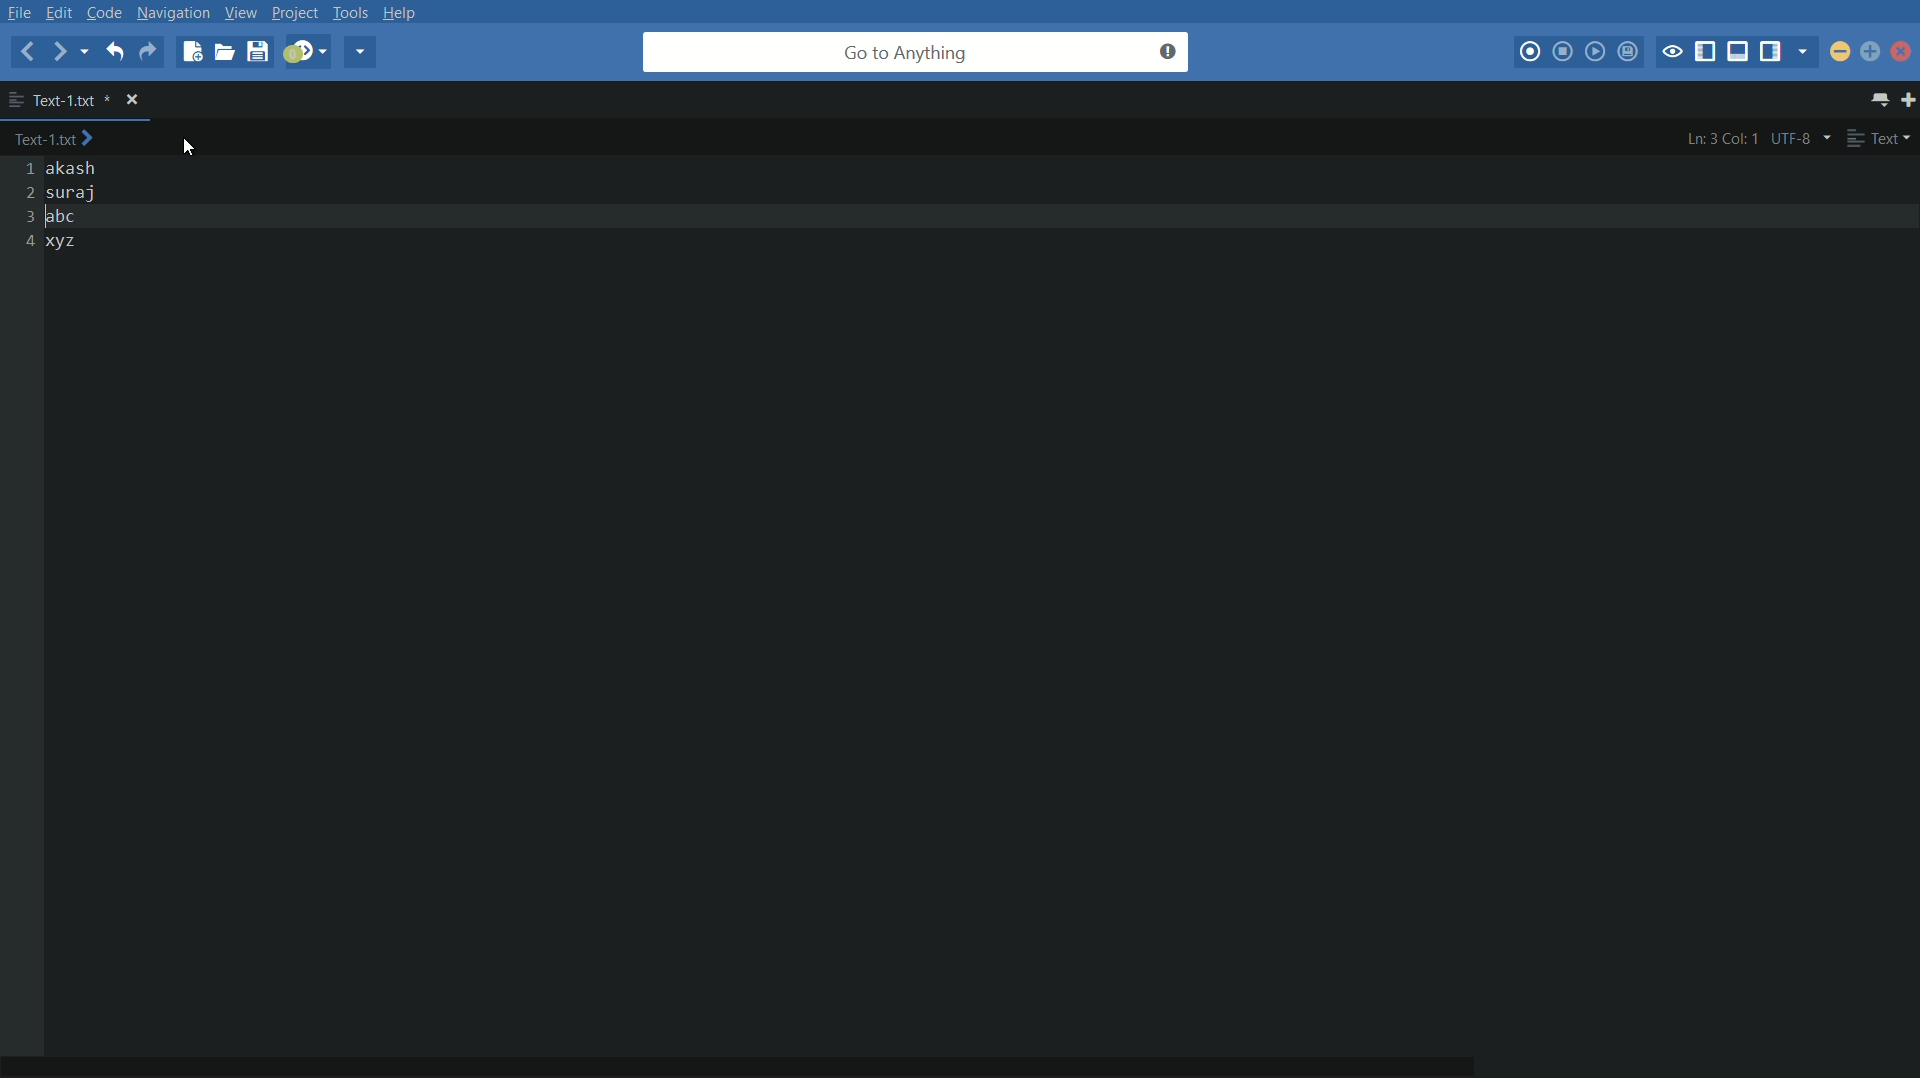  What do you see at coordinates (135, 100) in the screenshot?
I see `close file` at bounding box center [135, 100].